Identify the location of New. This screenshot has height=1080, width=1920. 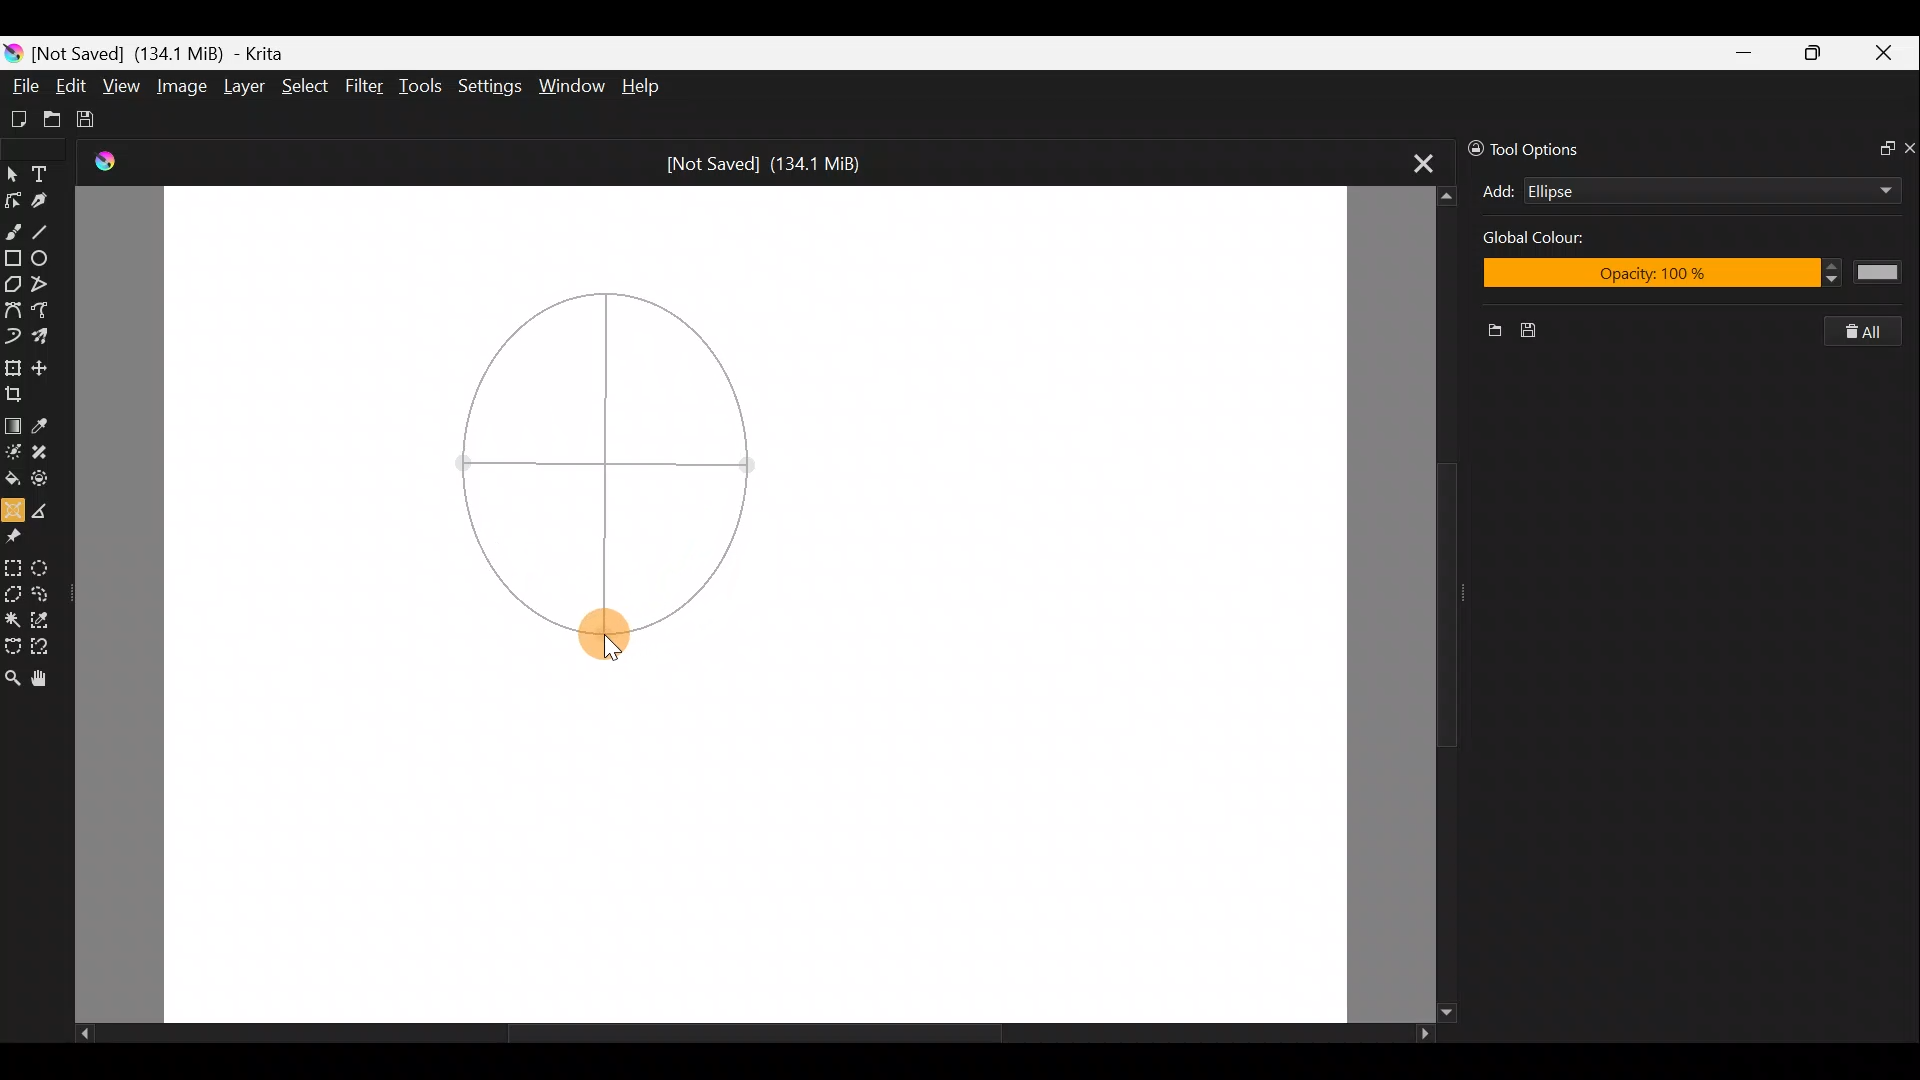
(1487, 333).